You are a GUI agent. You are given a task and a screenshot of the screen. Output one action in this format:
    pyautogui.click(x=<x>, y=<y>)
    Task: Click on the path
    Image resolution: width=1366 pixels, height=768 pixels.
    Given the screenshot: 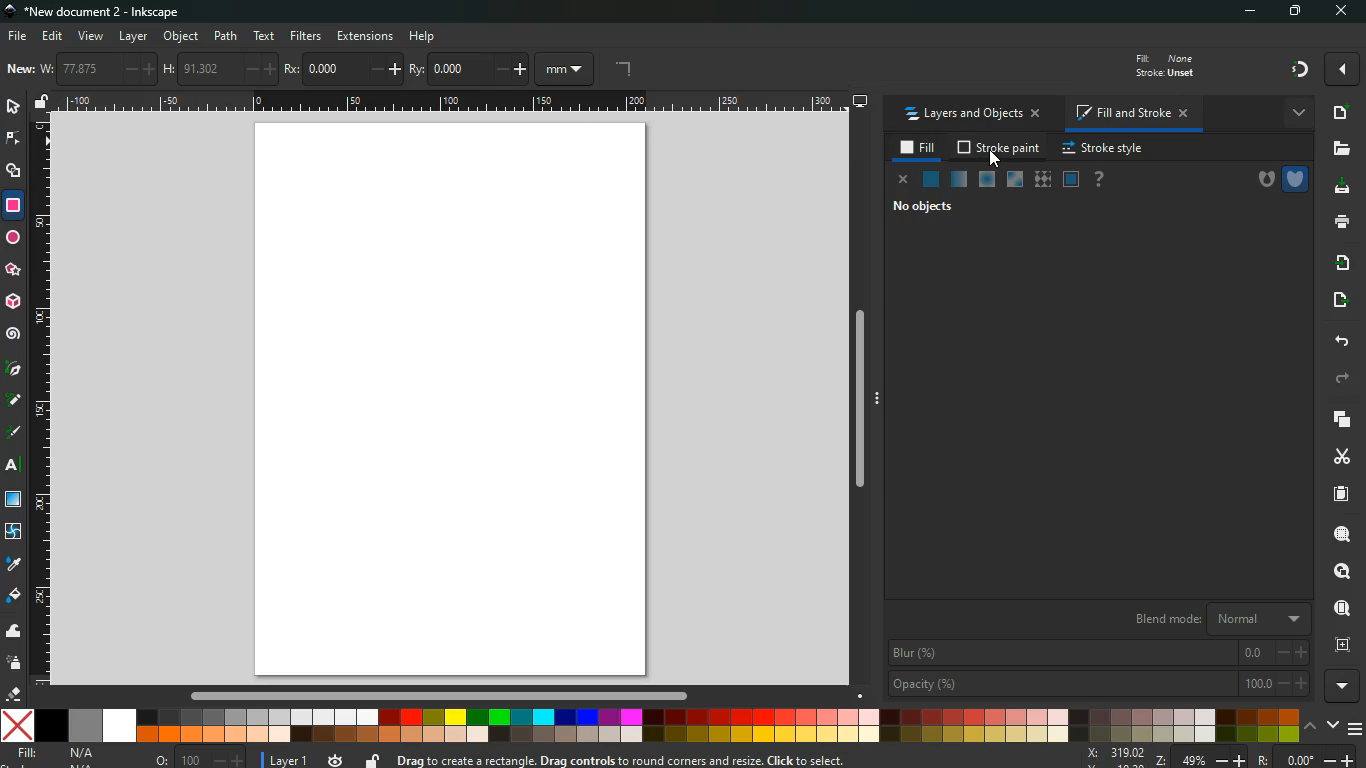 What is the action you would take?
    pyautogui.click(x=228, y=34)
    